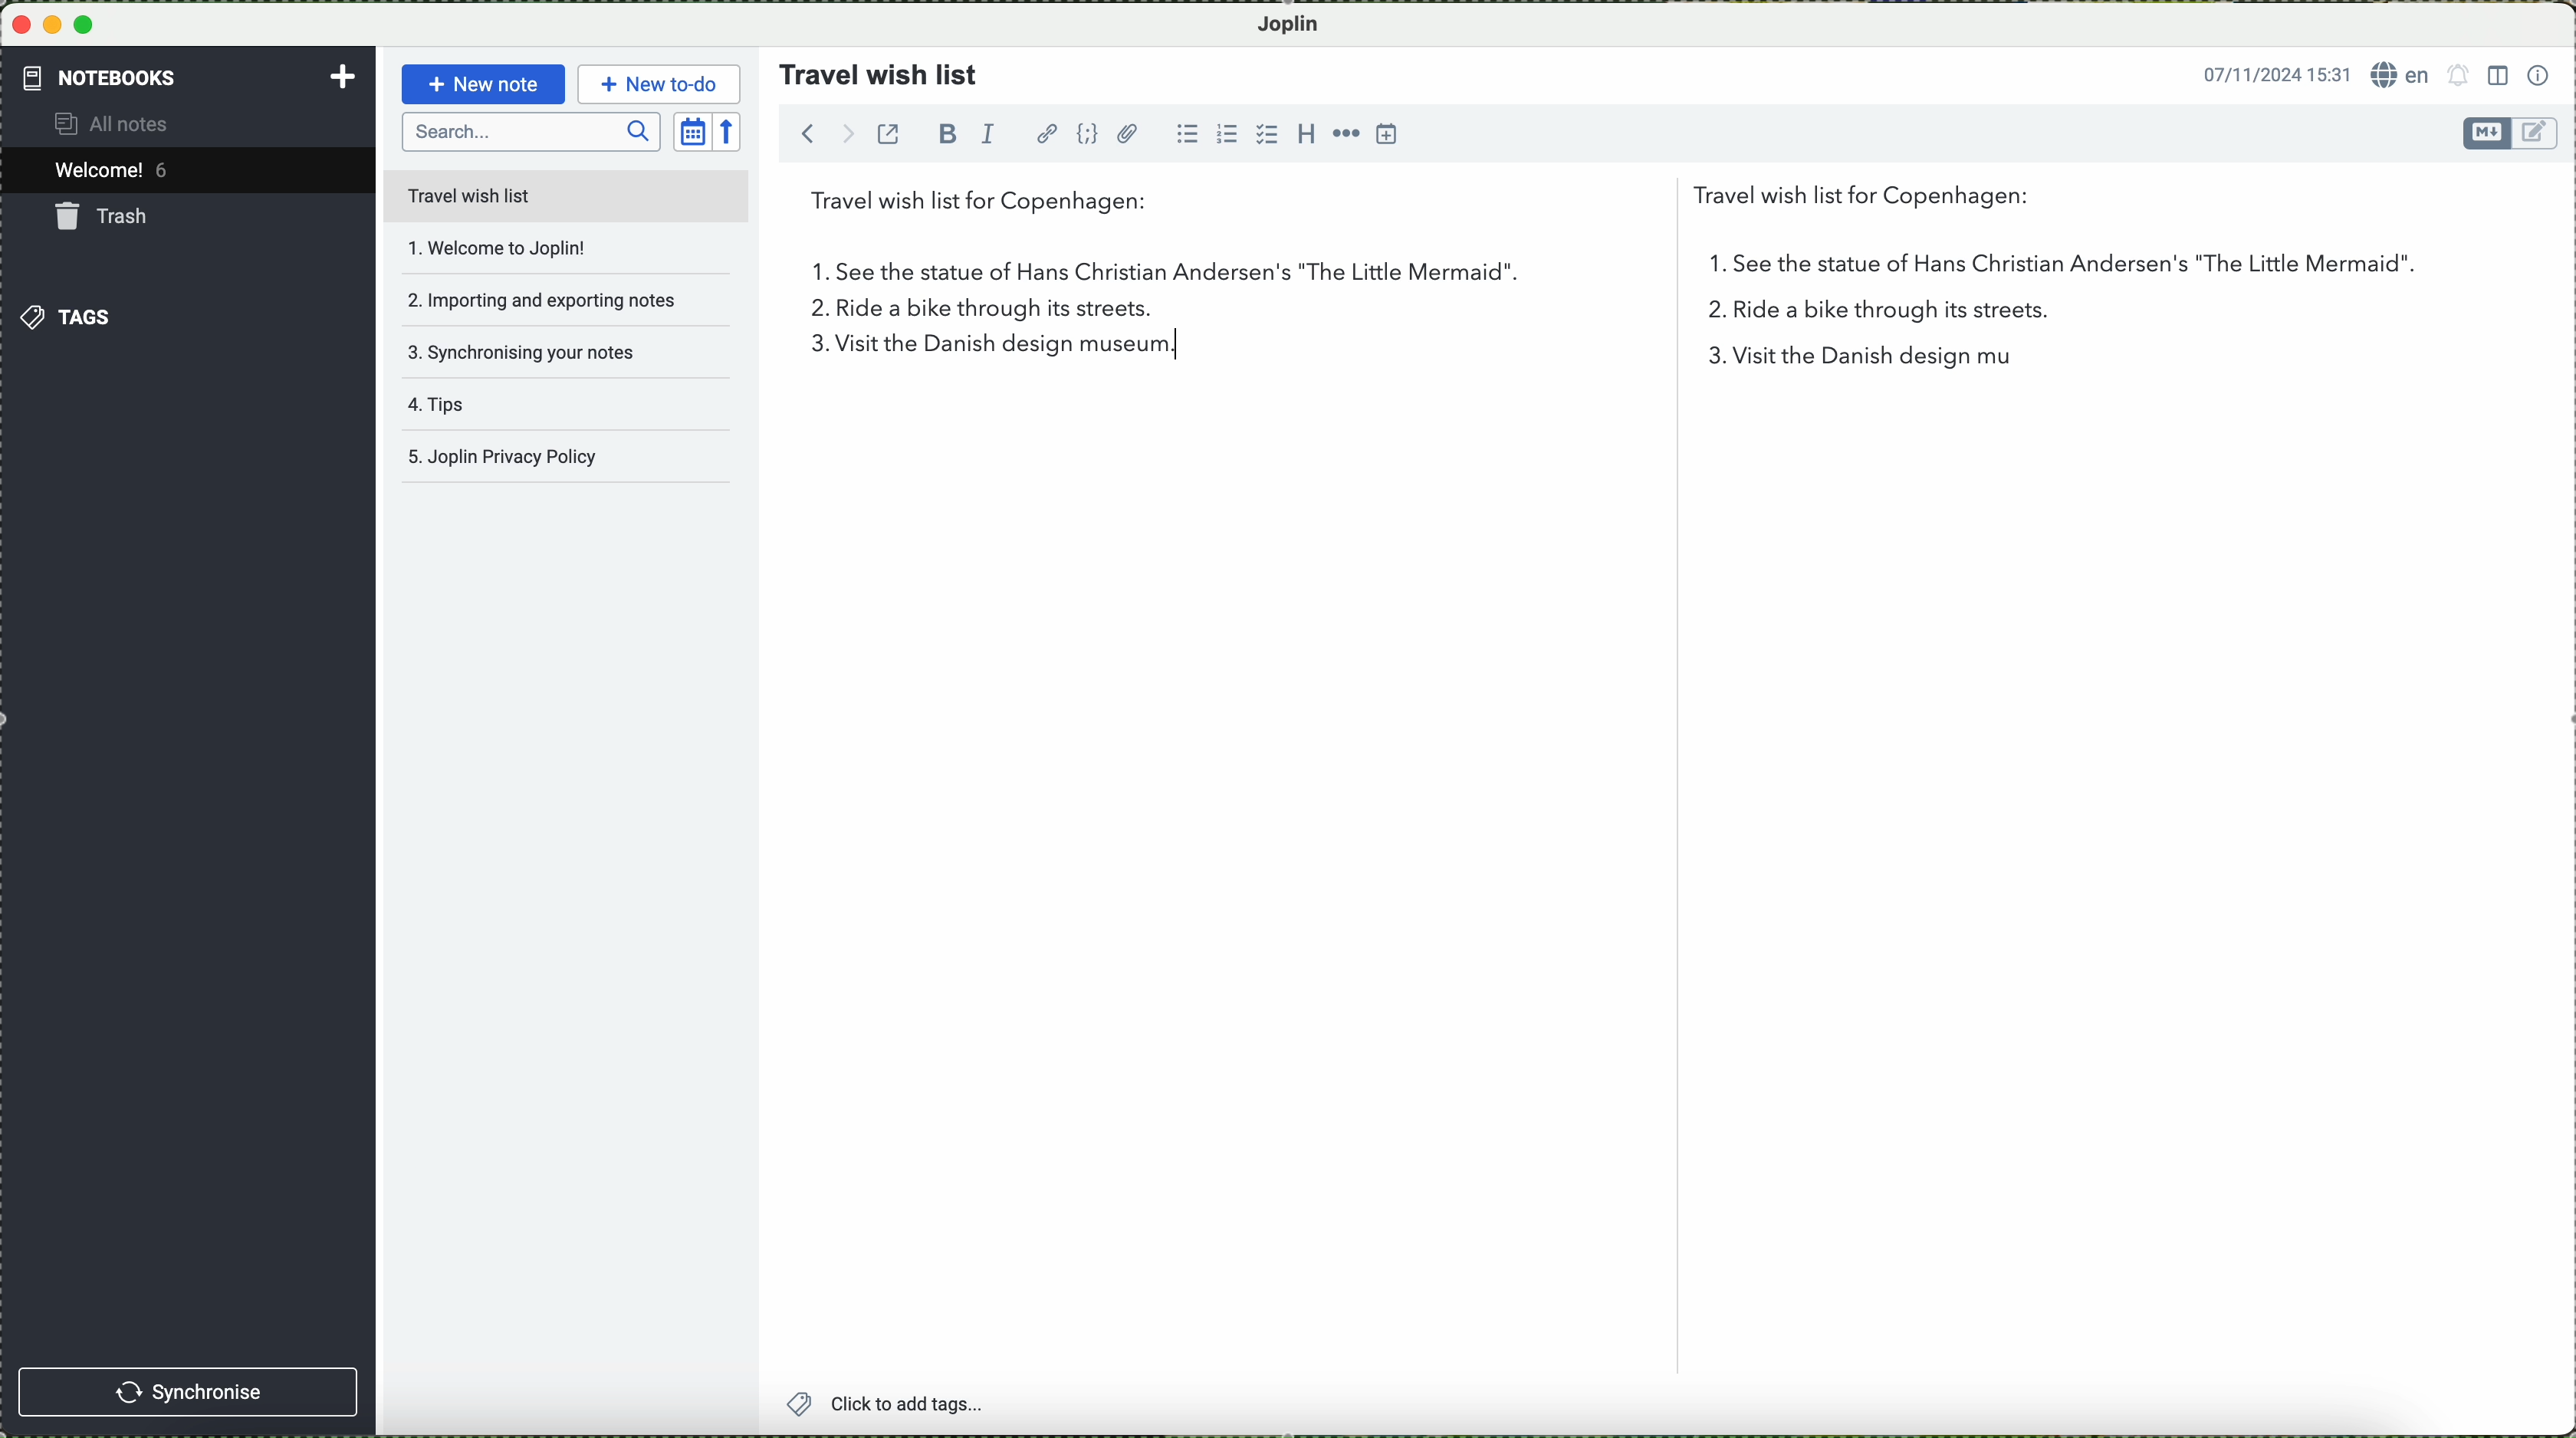 Image resolution: width=2576 pixels, height=1438 pixels. Describe the element at coordinates (658, 81) in the screenshot. I see `new to-do` at that location.